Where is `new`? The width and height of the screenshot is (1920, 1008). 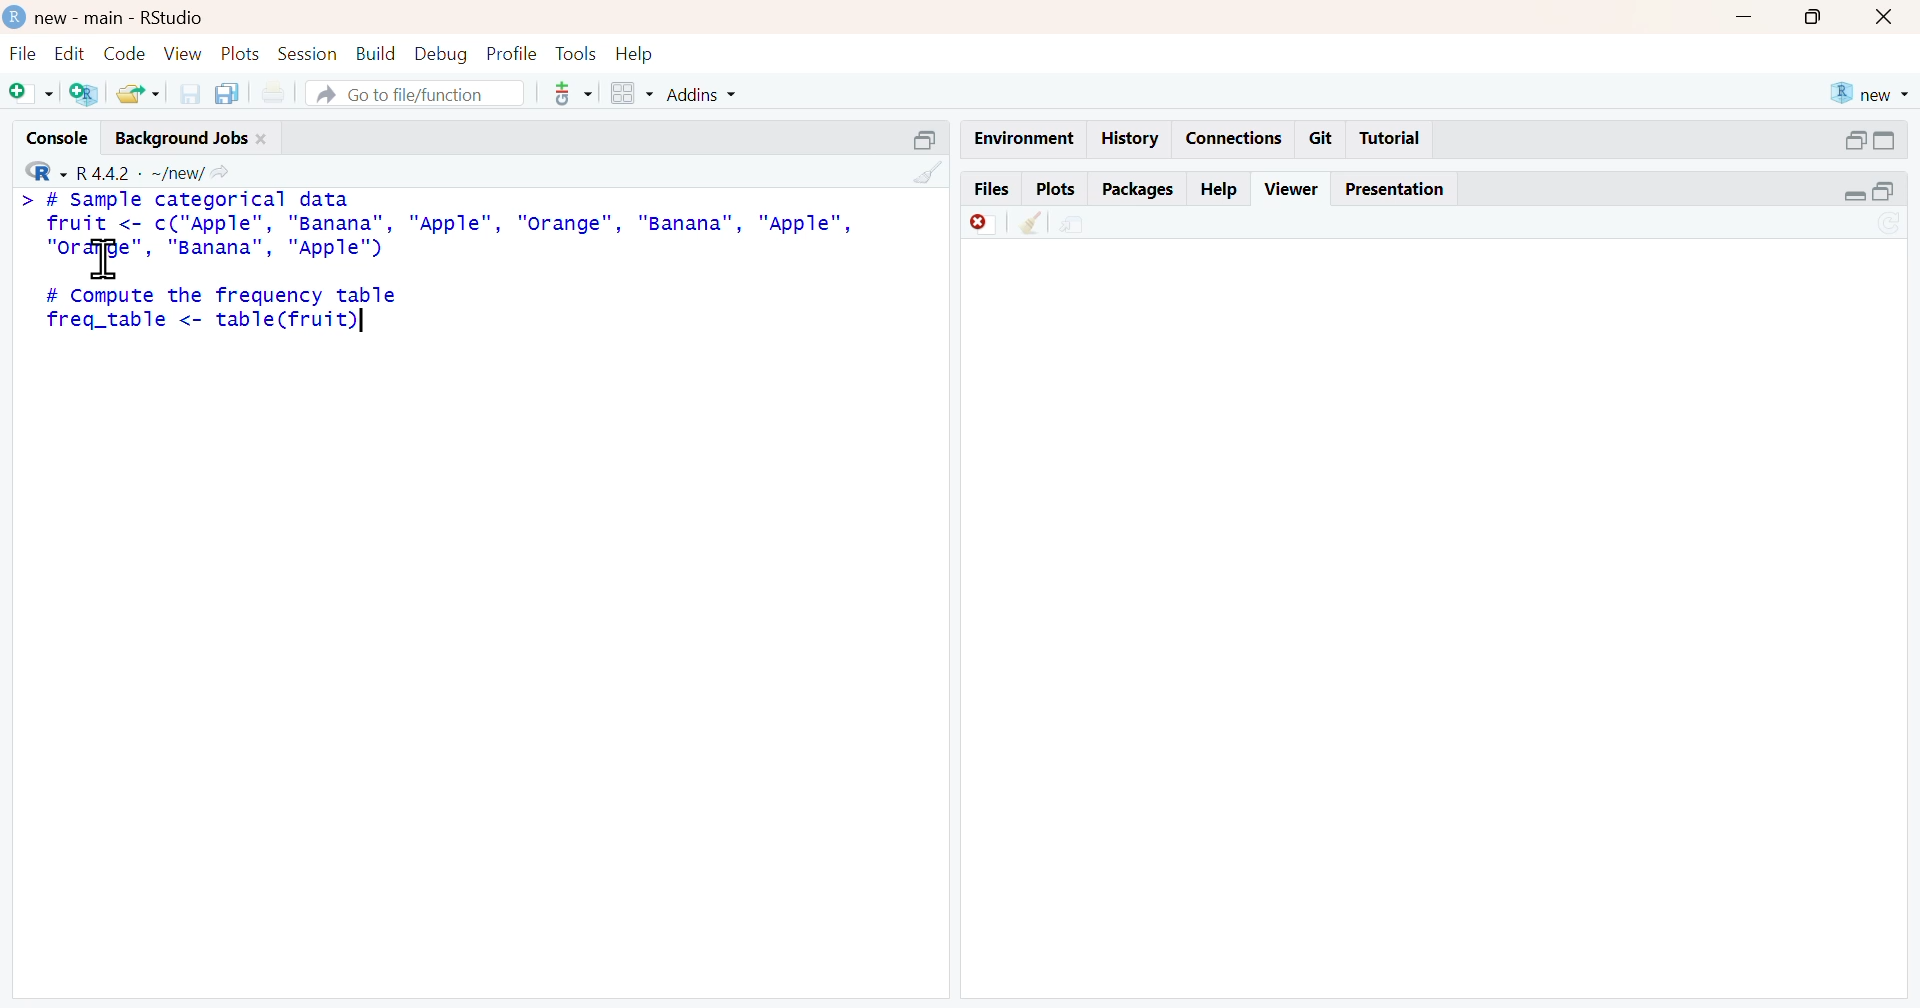
new is located at coordinates (1865, 94).